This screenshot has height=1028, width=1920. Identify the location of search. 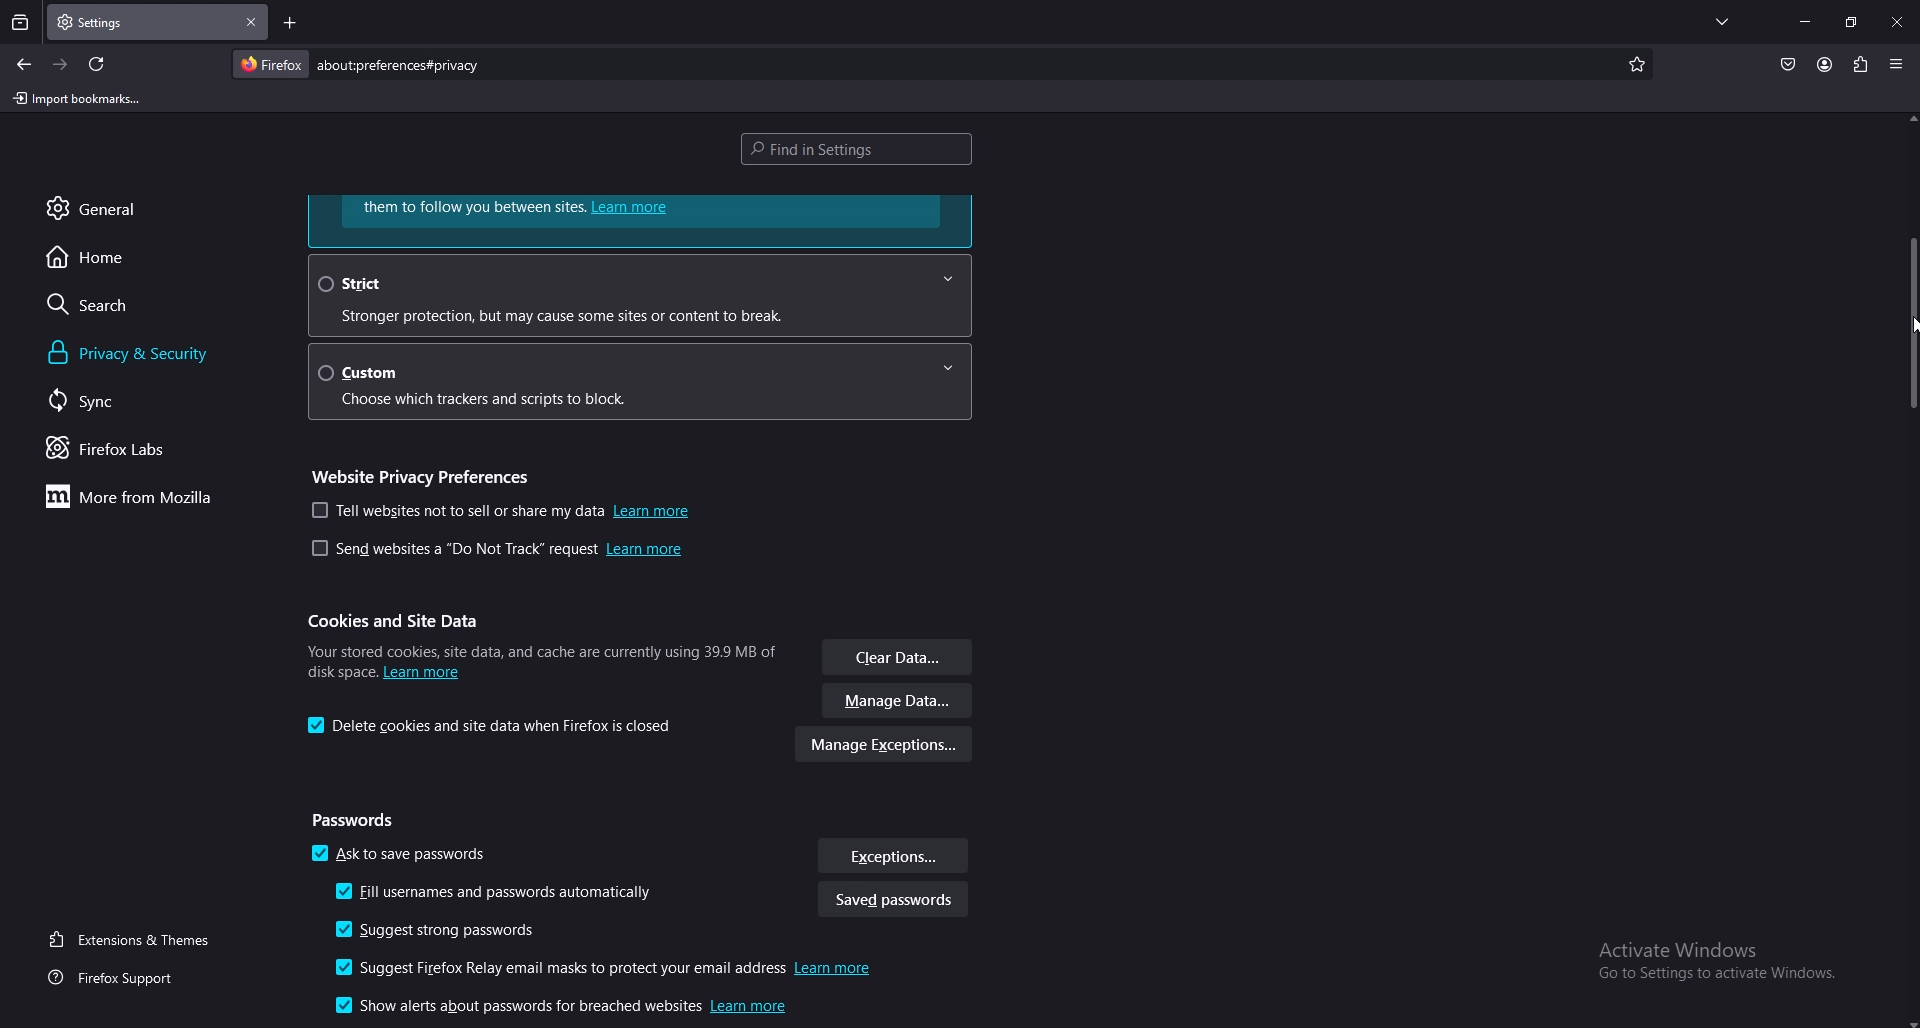
(123, 304).